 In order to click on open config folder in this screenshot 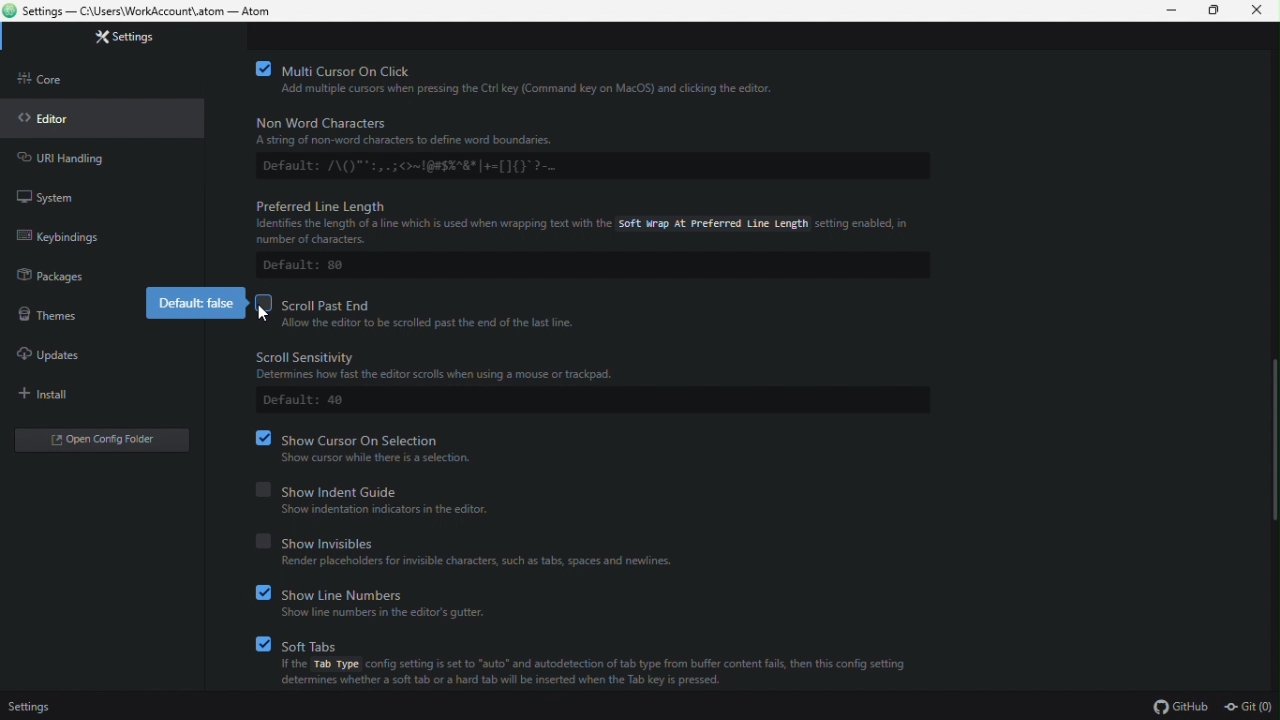, I will do `click(107, 442)`.